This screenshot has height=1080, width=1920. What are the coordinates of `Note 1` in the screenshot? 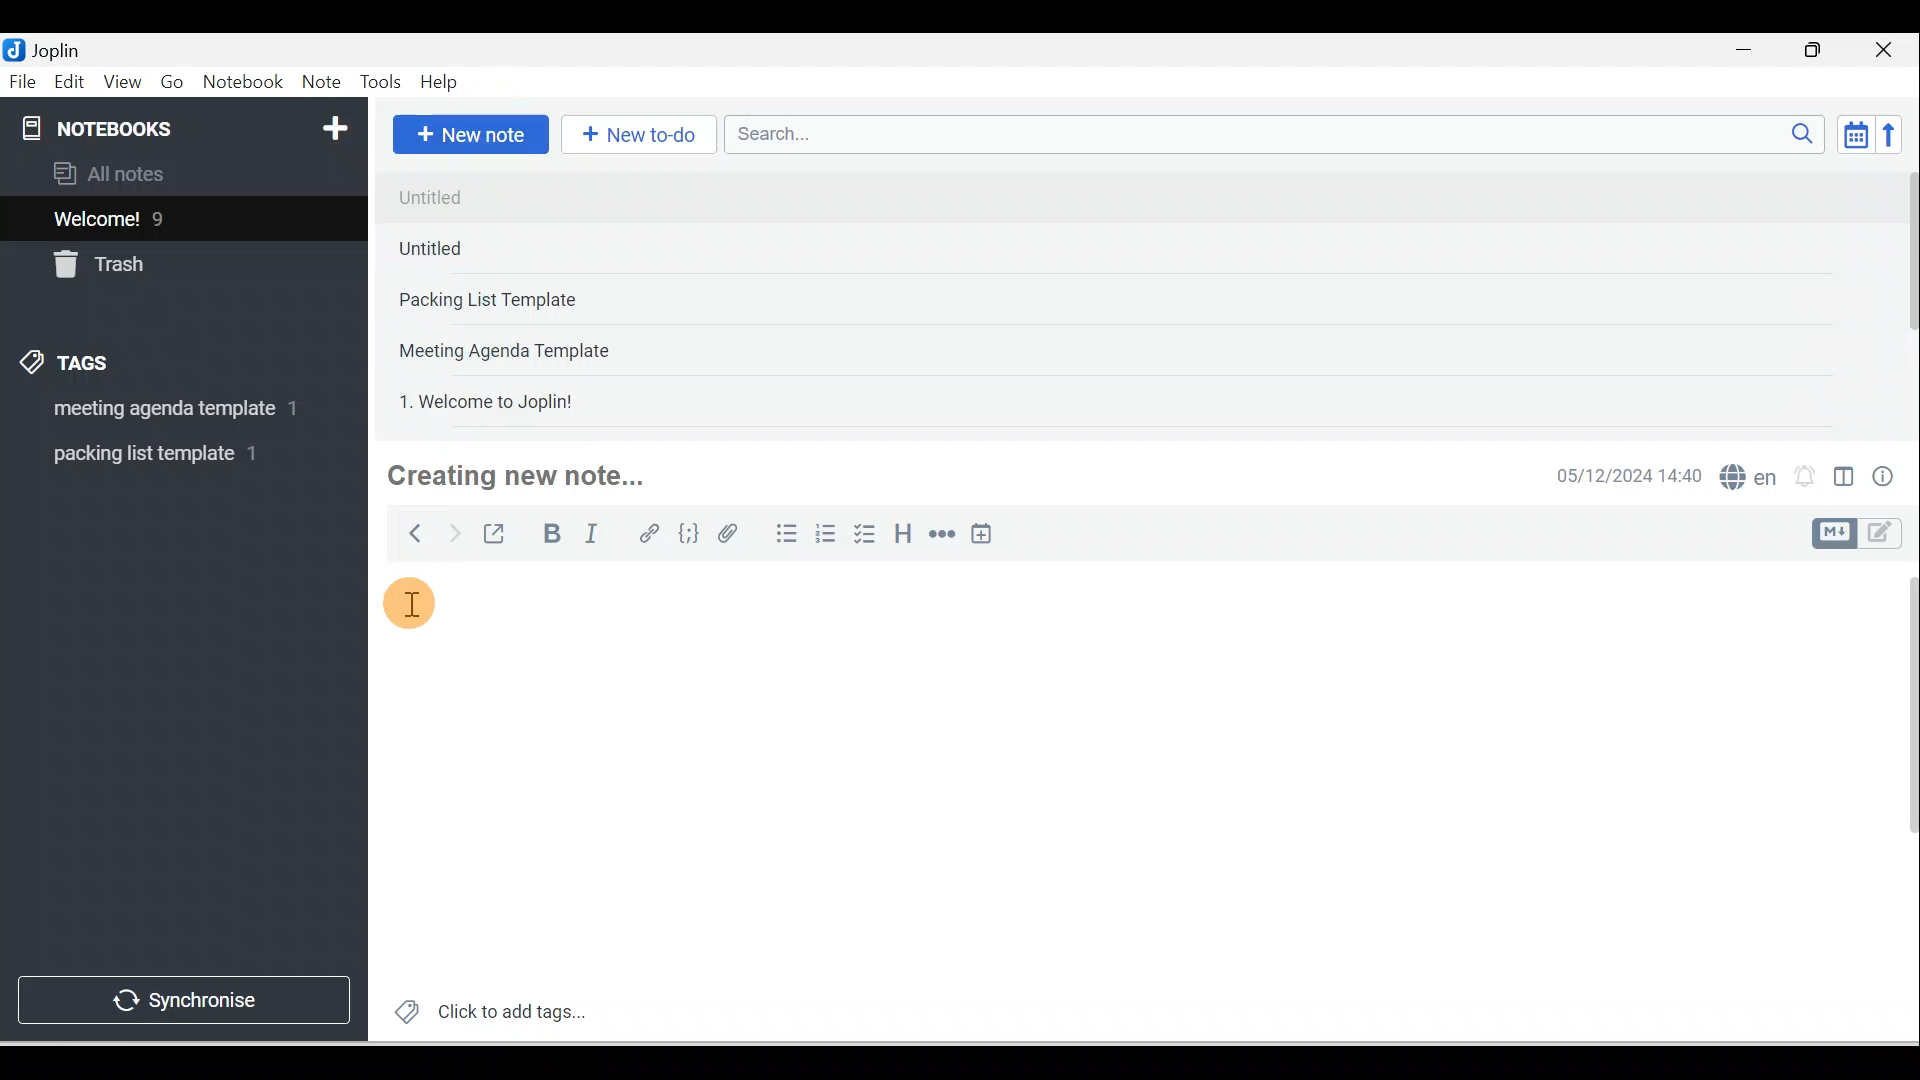 It's located at (549, 196).